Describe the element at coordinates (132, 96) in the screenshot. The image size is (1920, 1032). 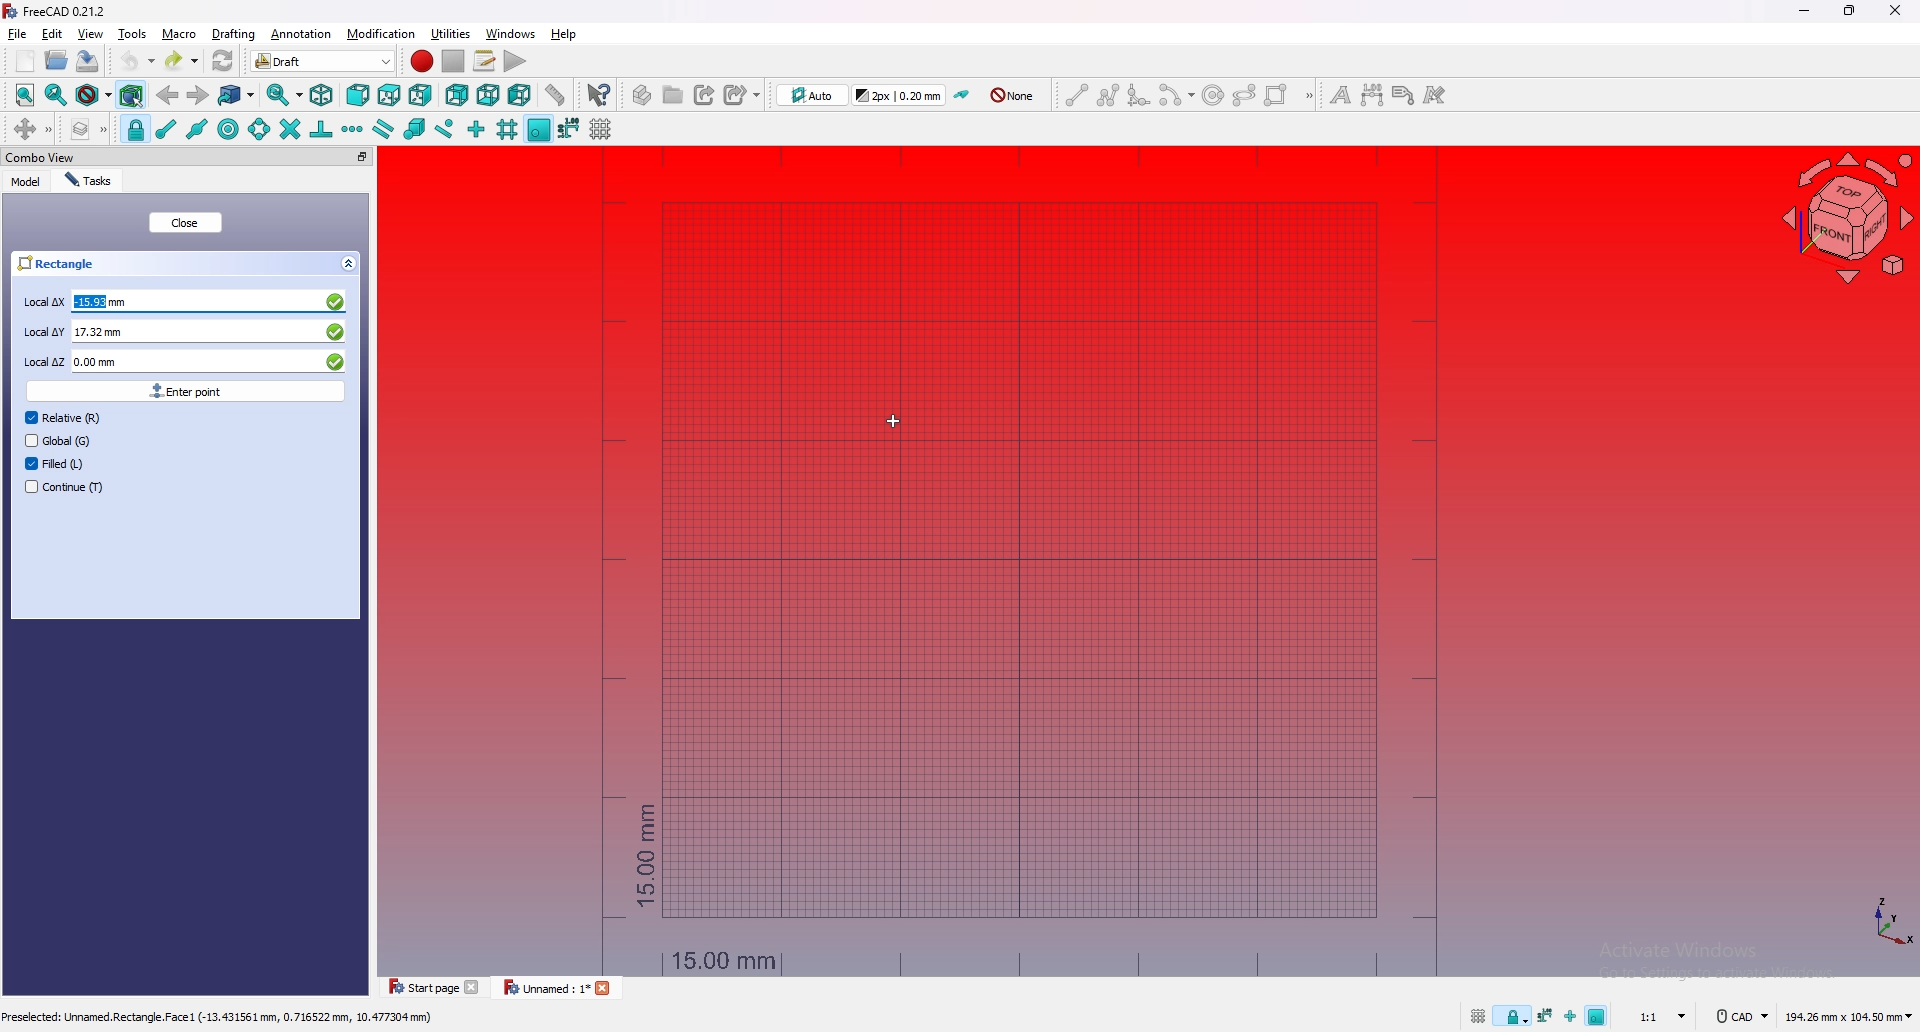
I see `bounding box` at that location.